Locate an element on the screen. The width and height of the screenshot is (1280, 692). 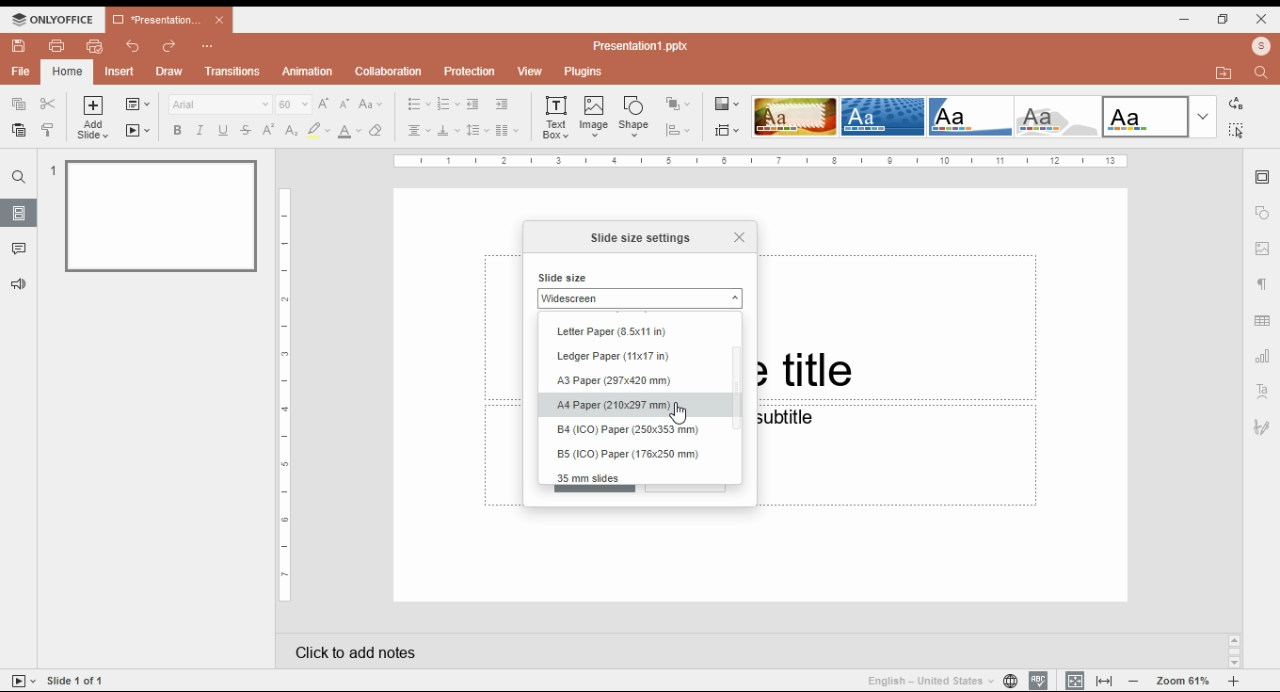
replace is located at coordinates (1234, 104).